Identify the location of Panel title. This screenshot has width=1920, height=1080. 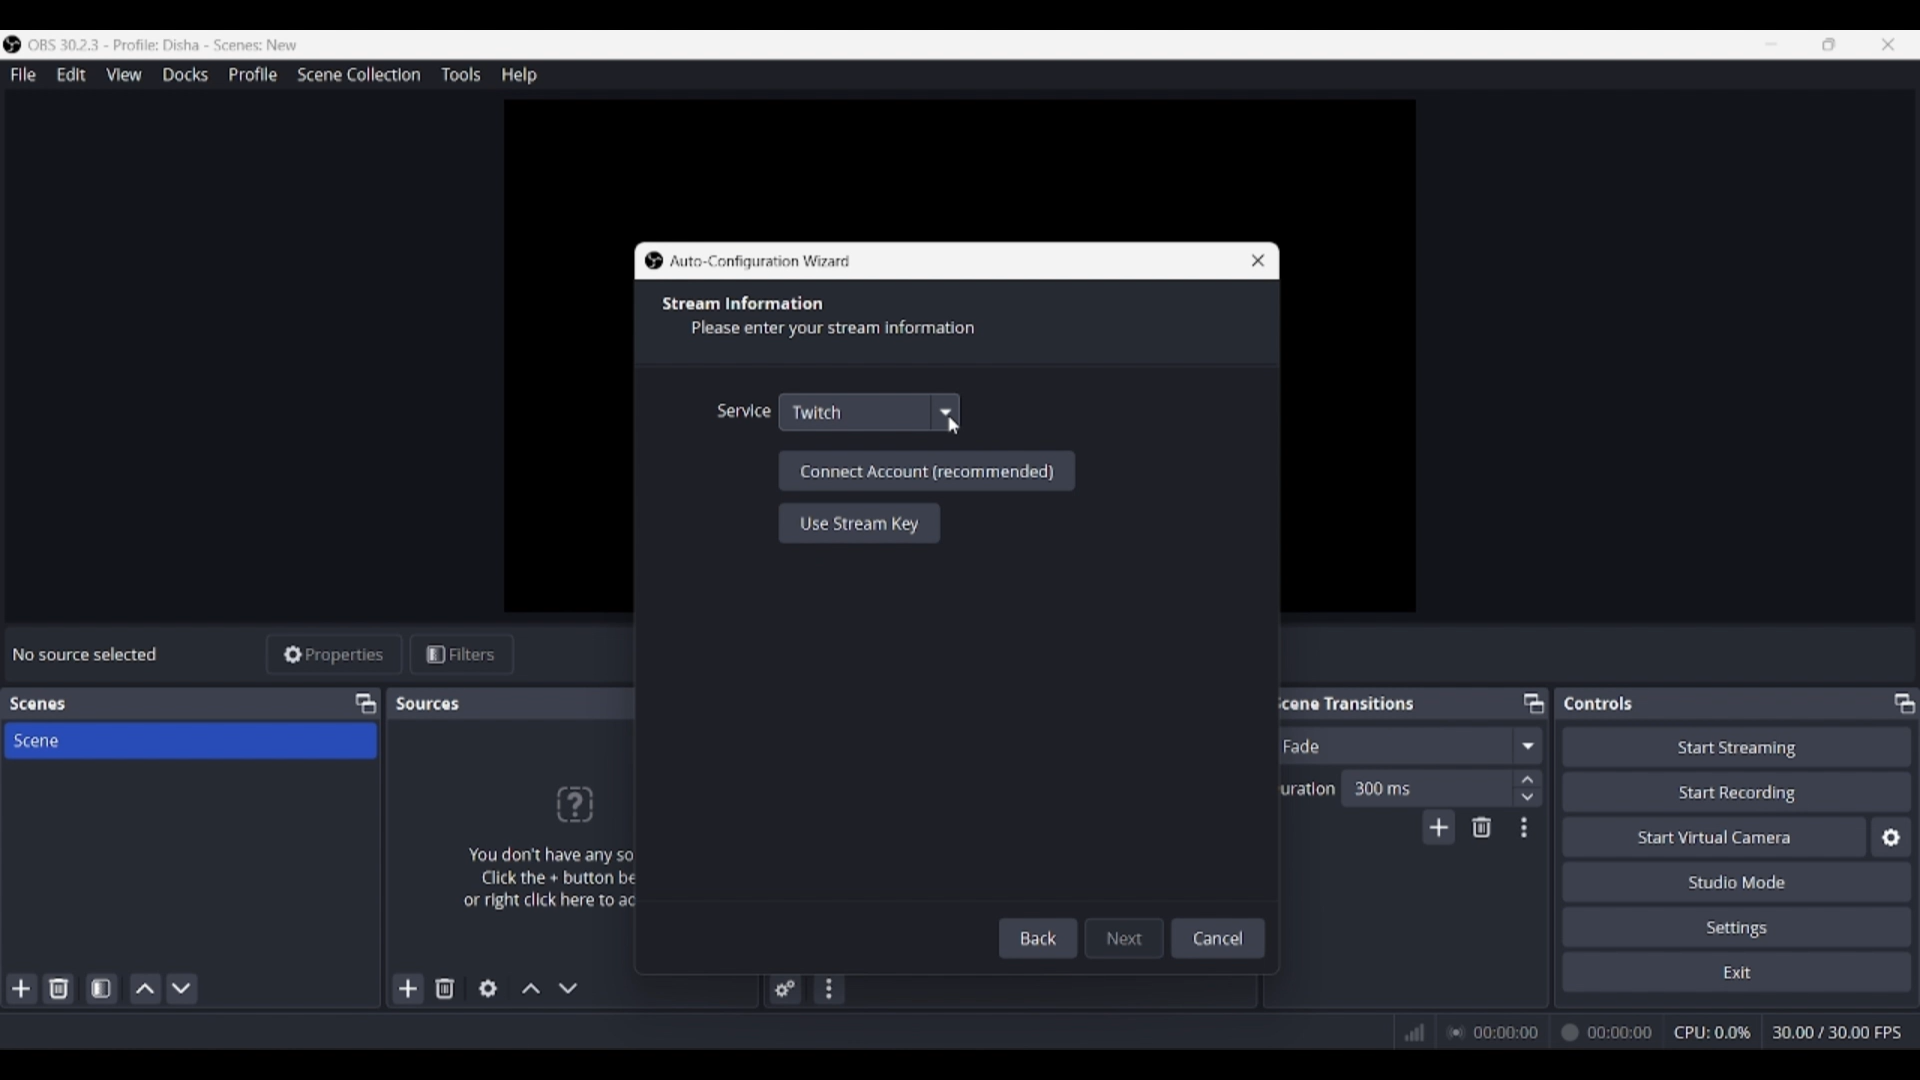
(38, 704).